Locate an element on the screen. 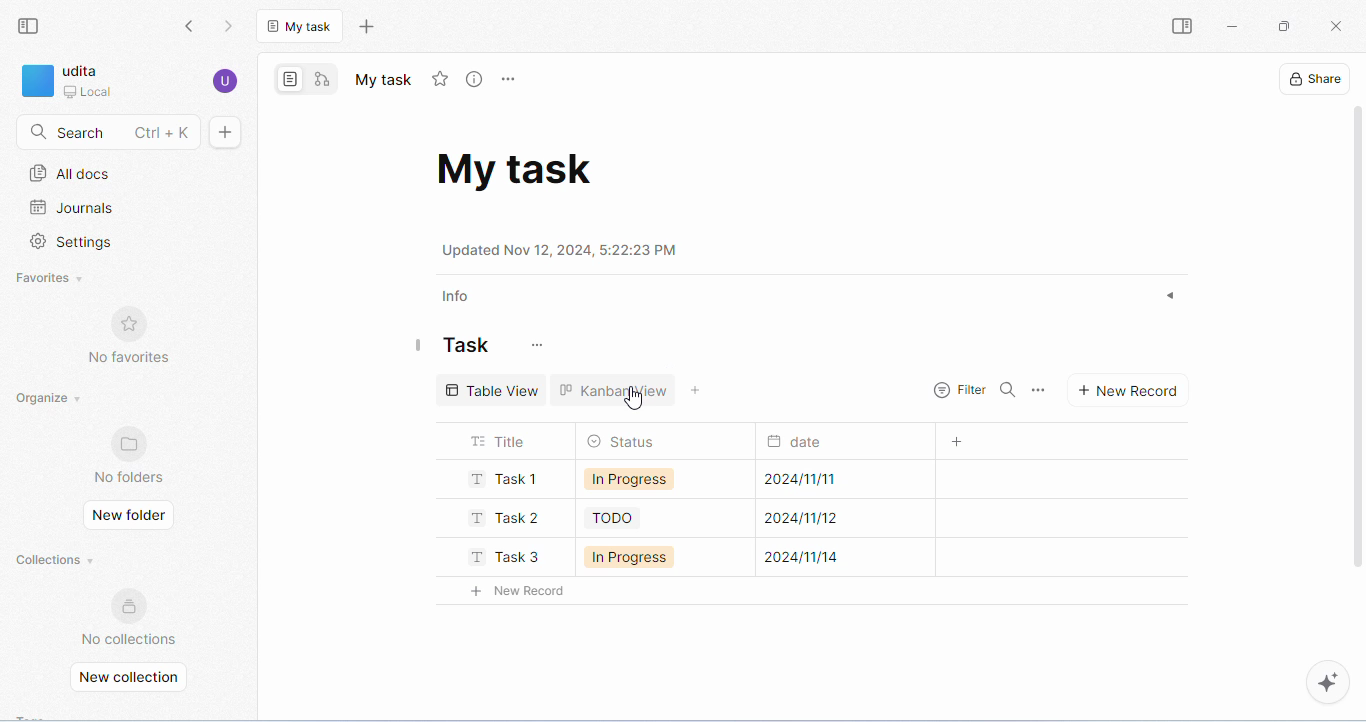 The width and height of the screenshot is (1366, 722). no folders is located at coordinates (131, 455).